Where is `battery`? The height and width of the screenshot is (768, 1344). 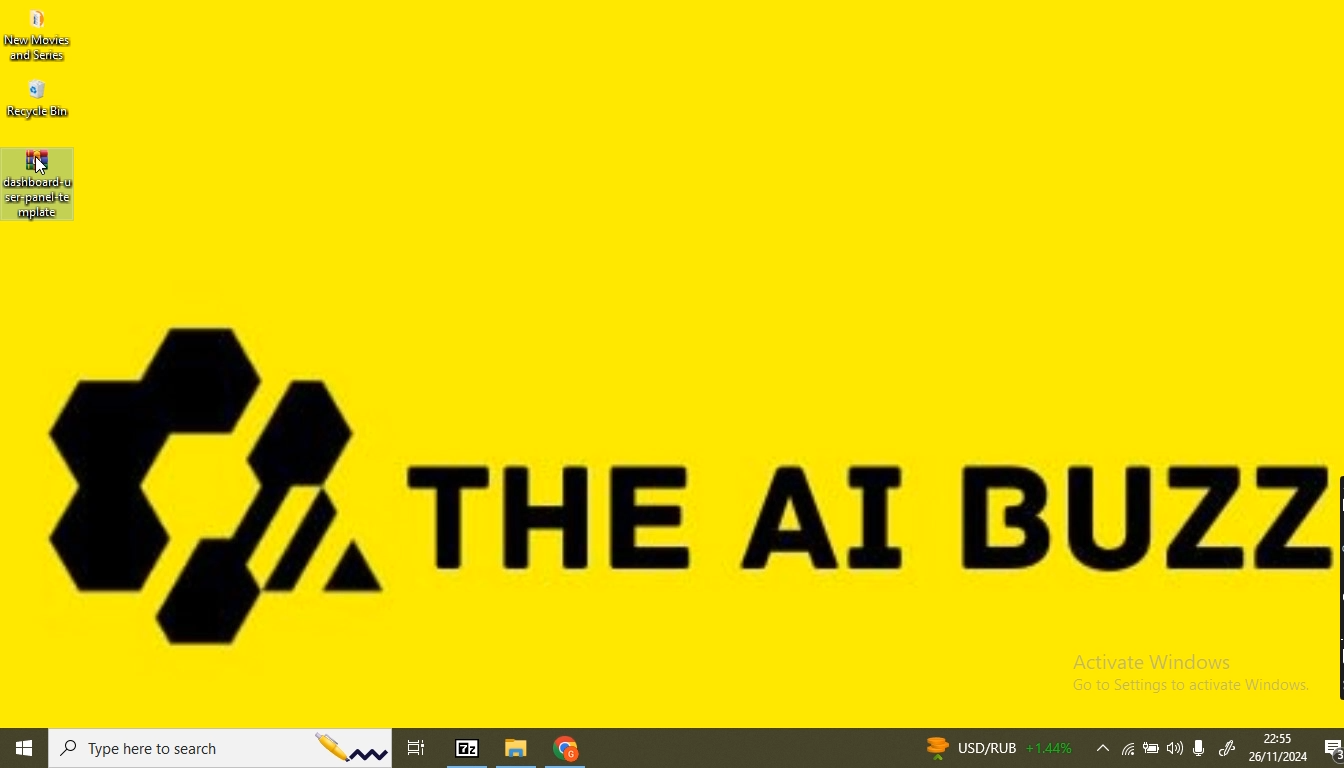 battery is located at coordinates (1152, 751).